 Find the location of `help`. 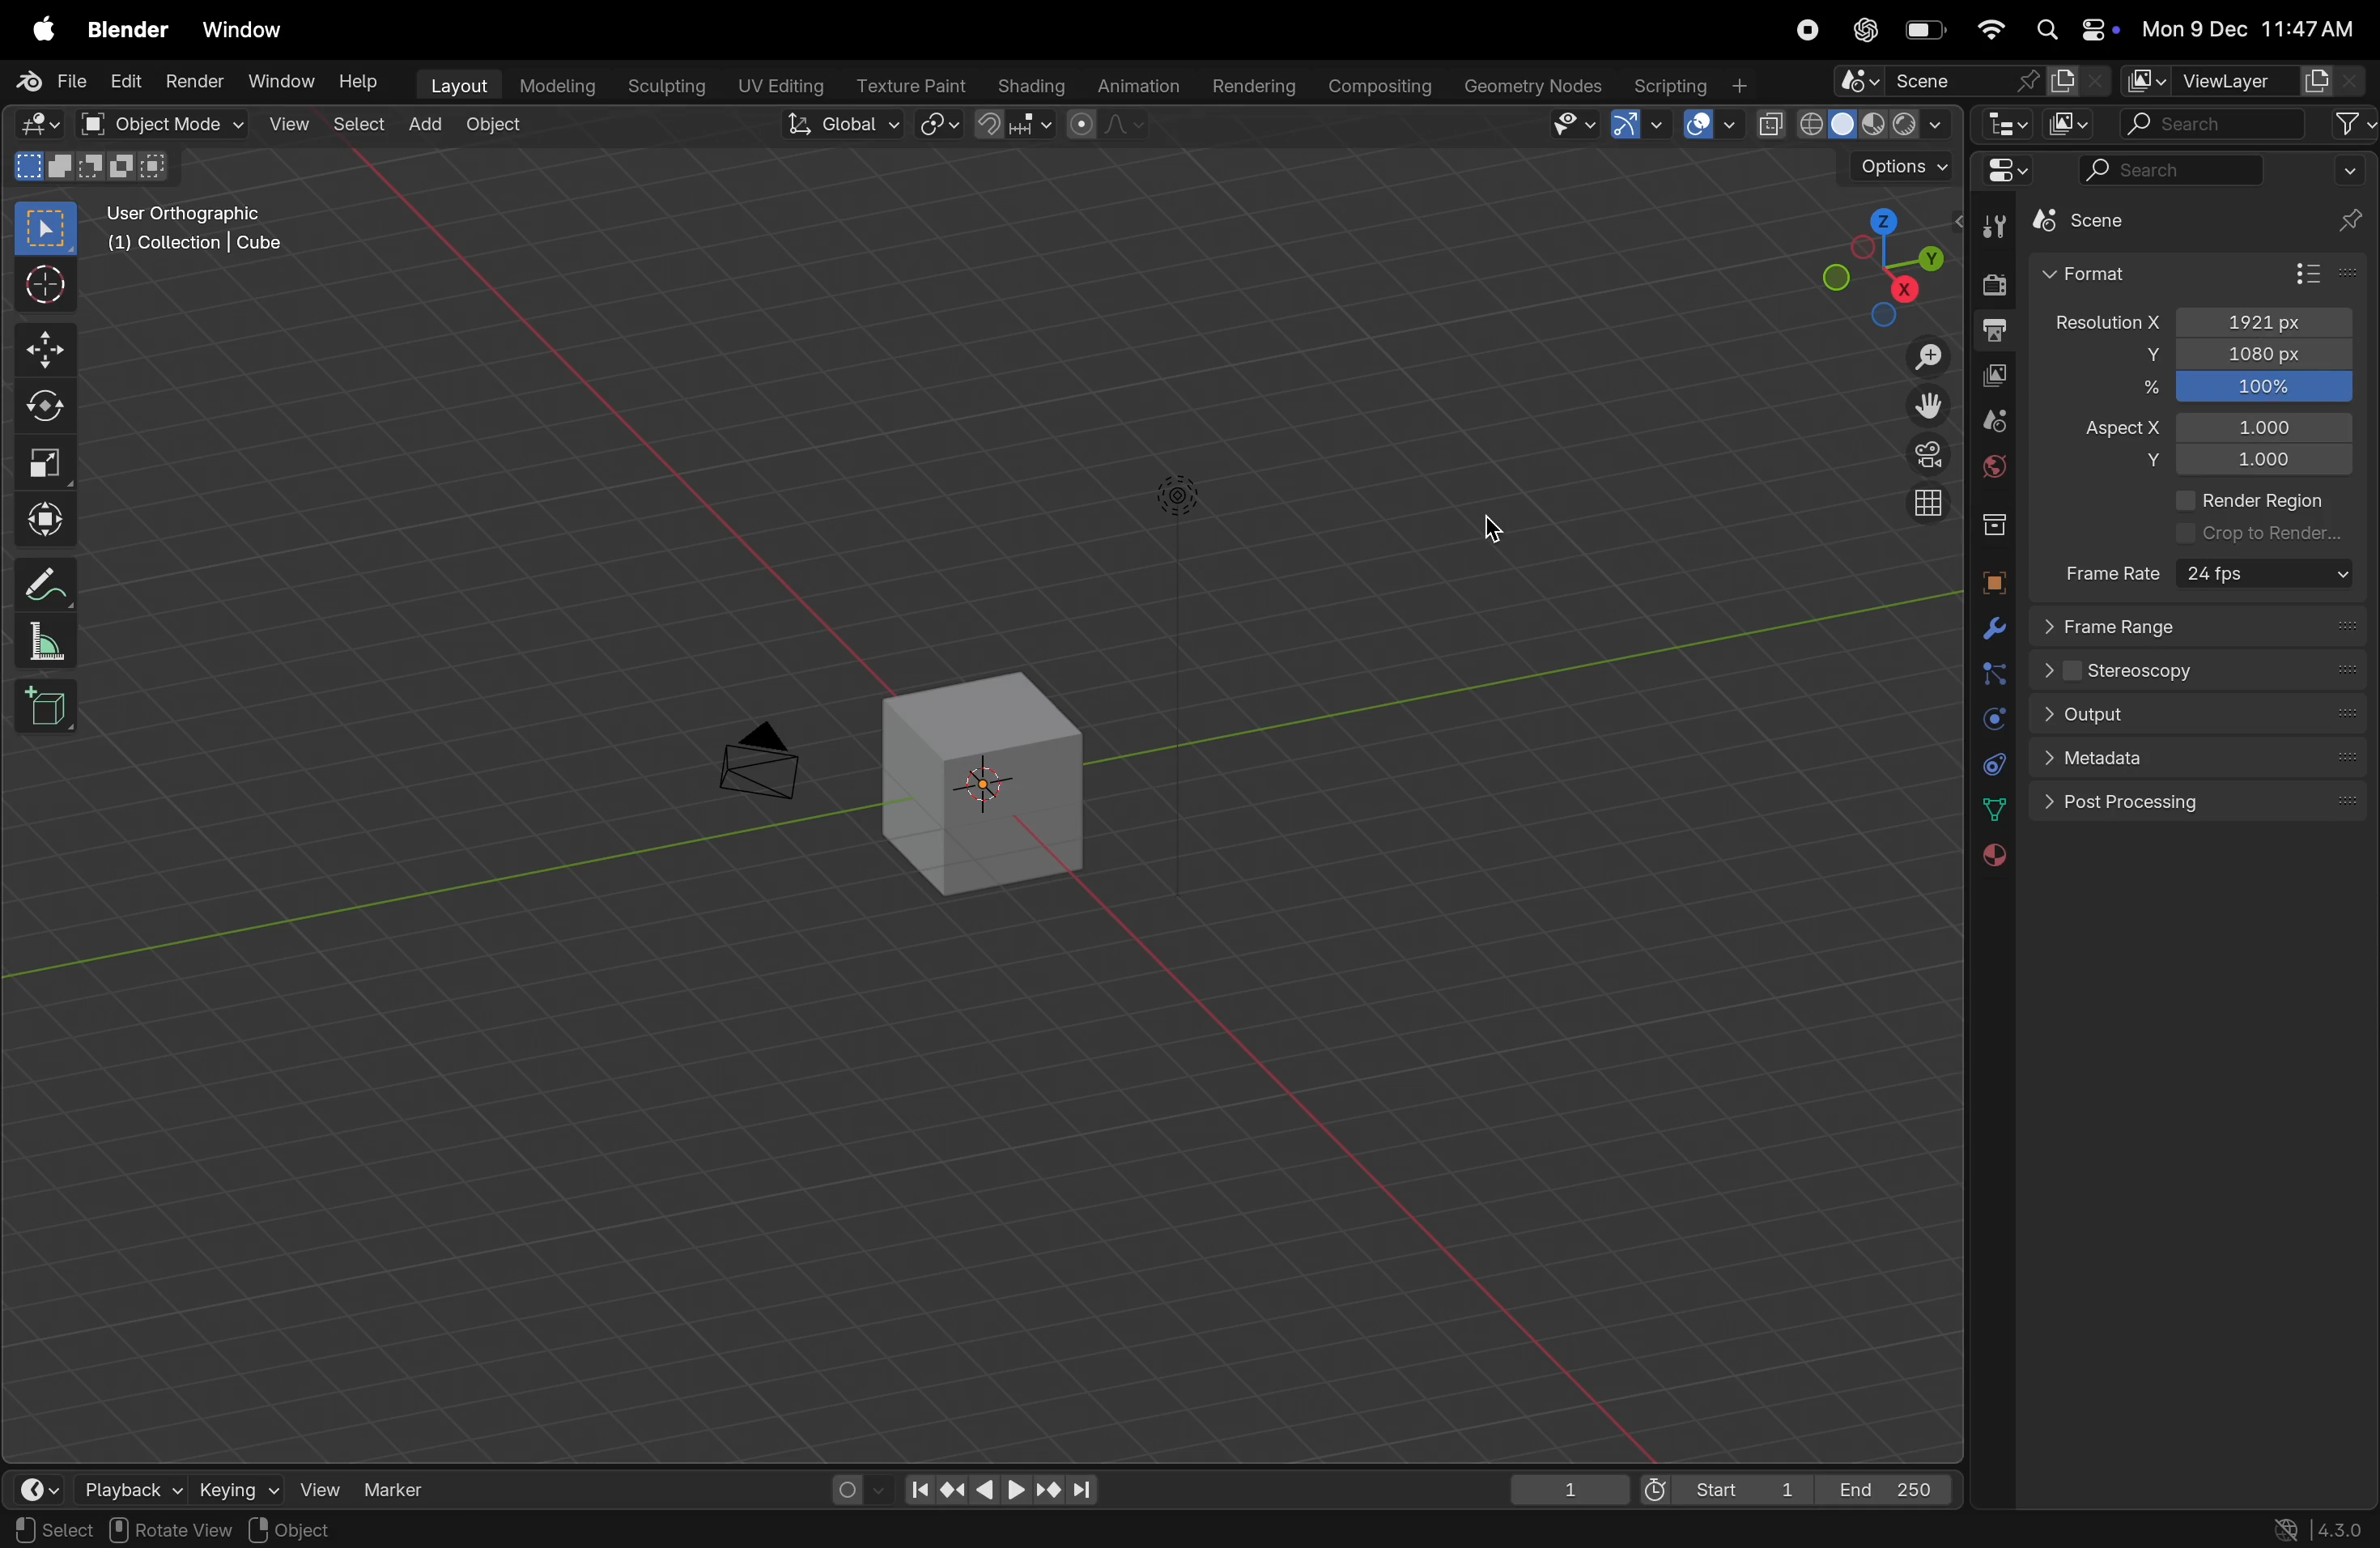

help is located at coordinates (359, 81).